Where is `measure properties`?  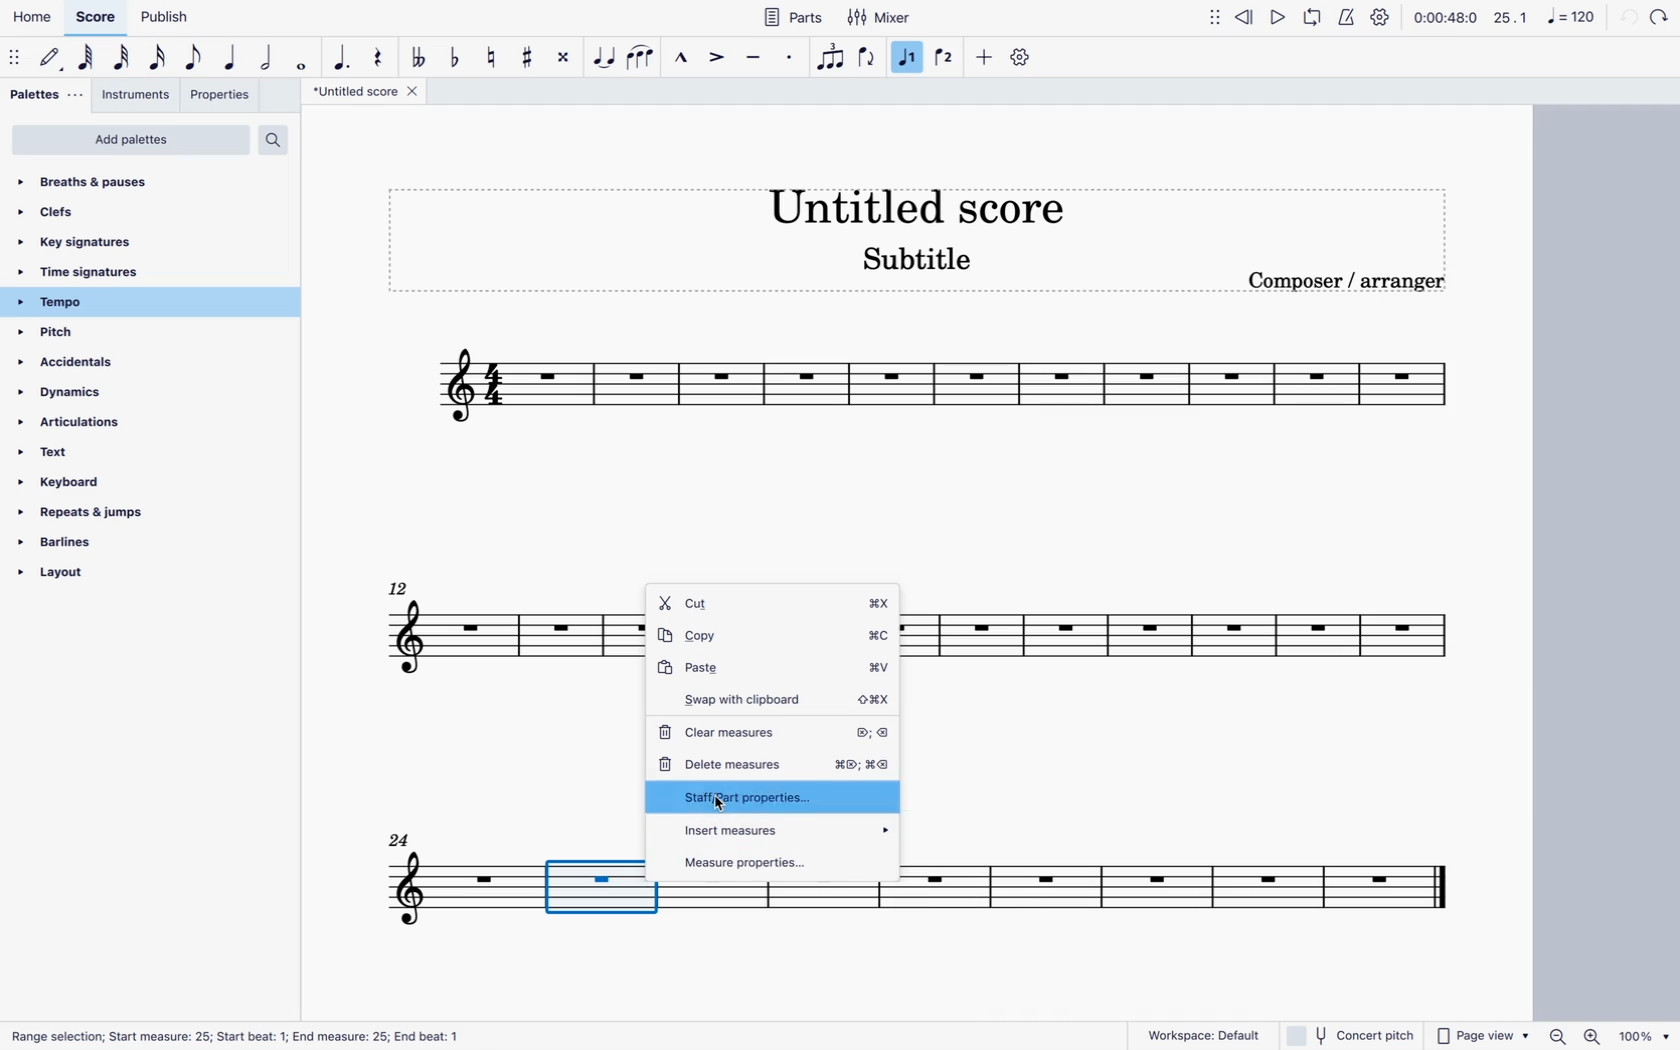
measure properties is located at coordinates (778, 863).